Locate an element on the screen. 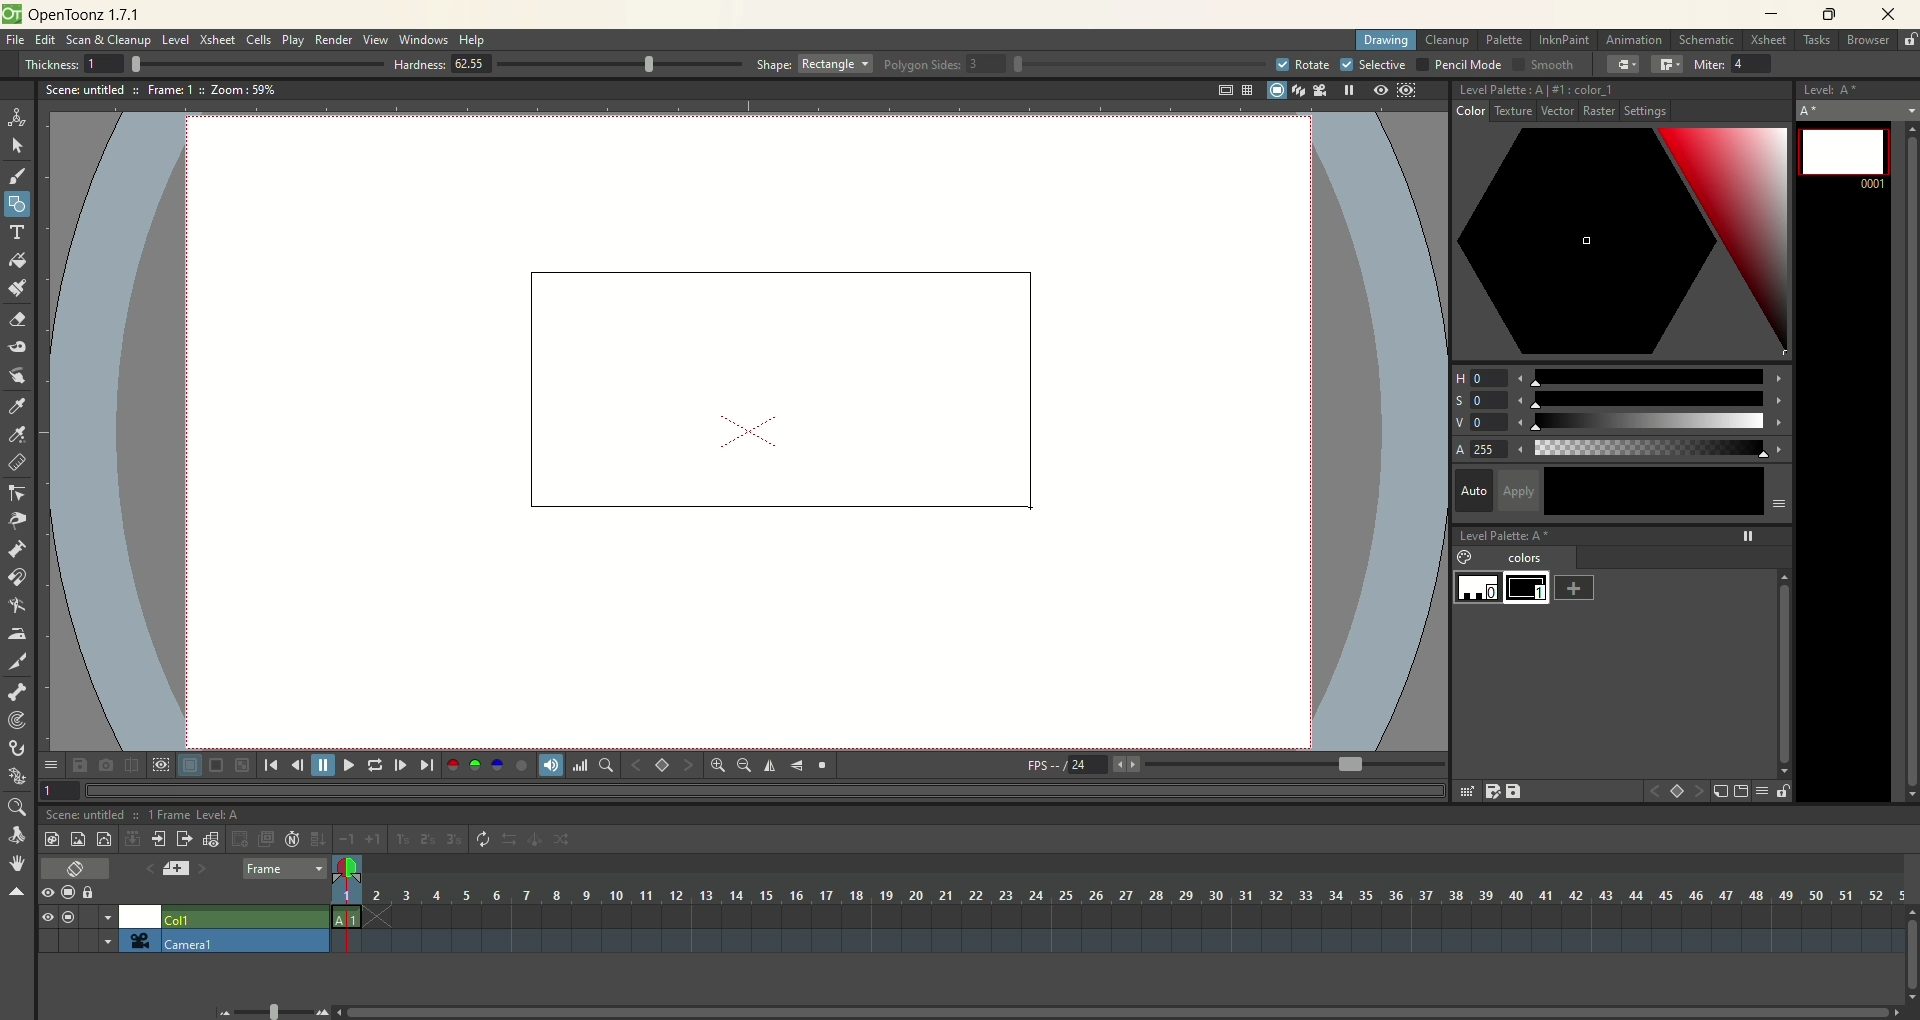  toggle Xsheet is located at coordinates (77, 870).